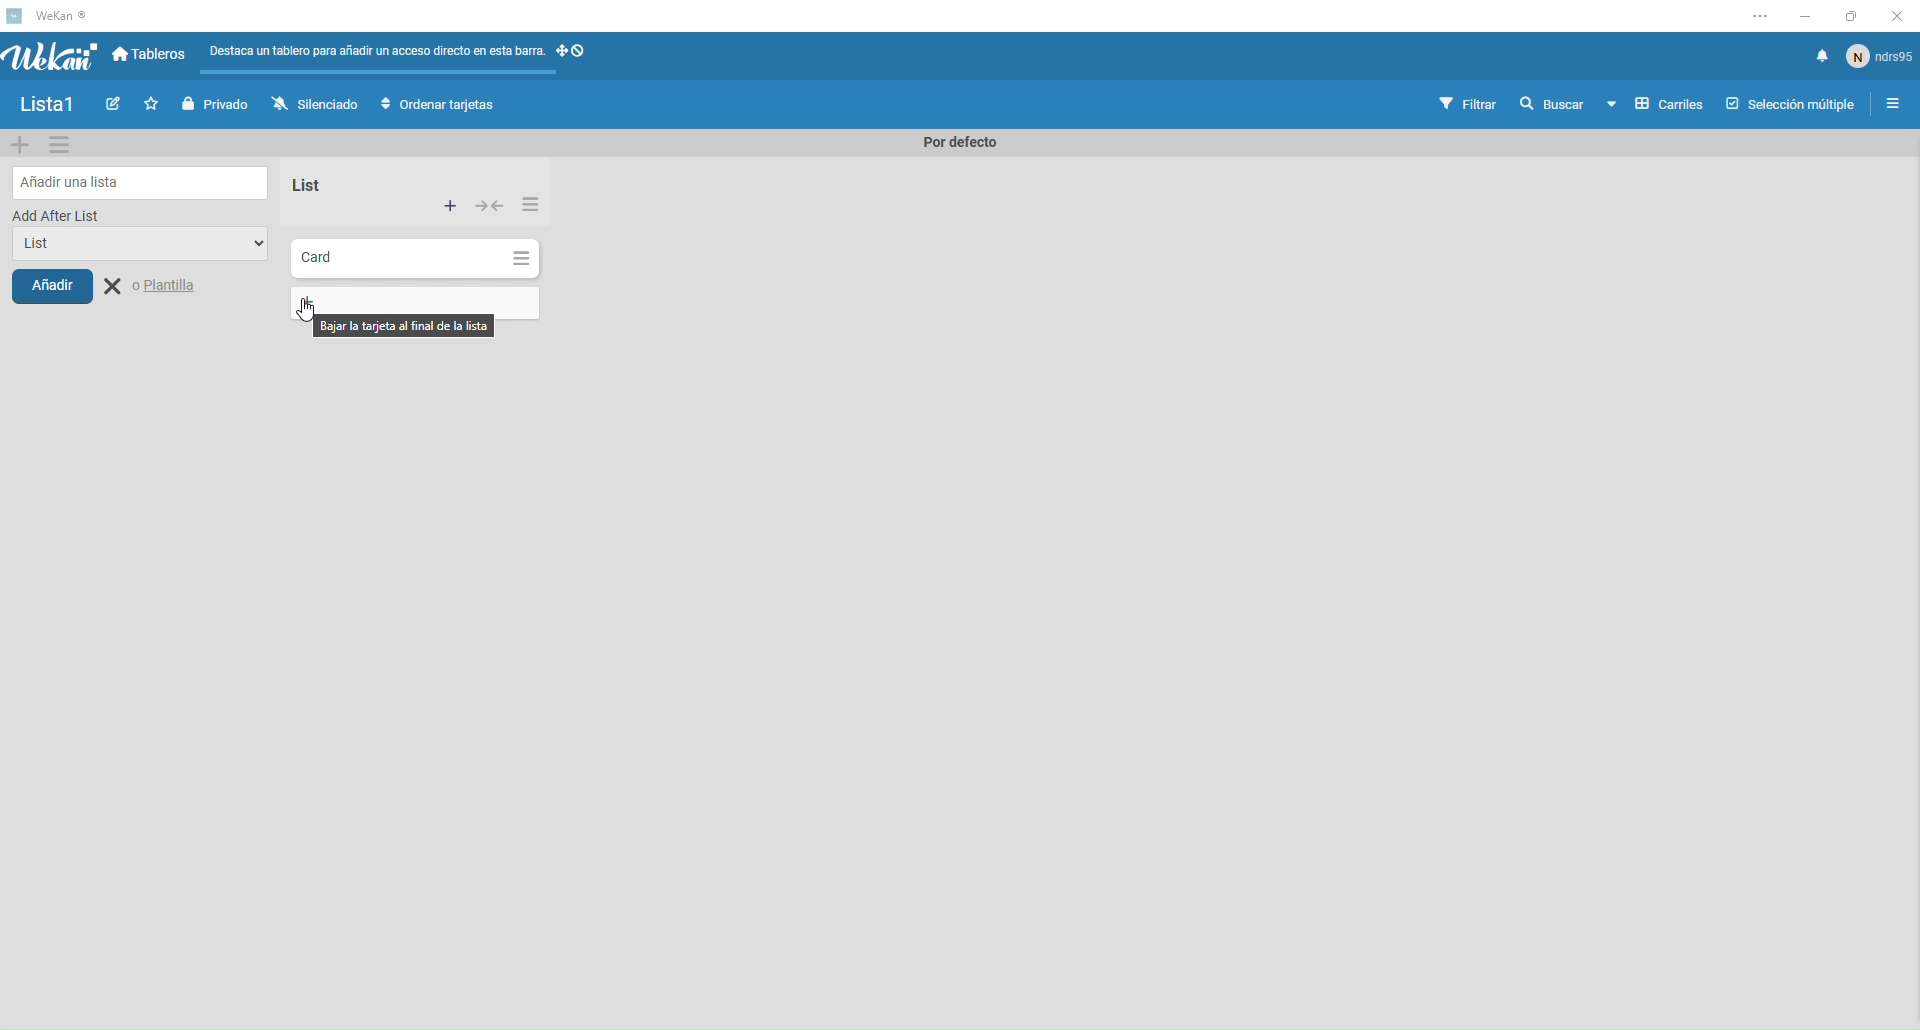 This screenshot has height=1030, width=1920. What do you see at coordinates (142, 182) in the screenshot?
I see `Add a list` at bounding box center [142, 182].